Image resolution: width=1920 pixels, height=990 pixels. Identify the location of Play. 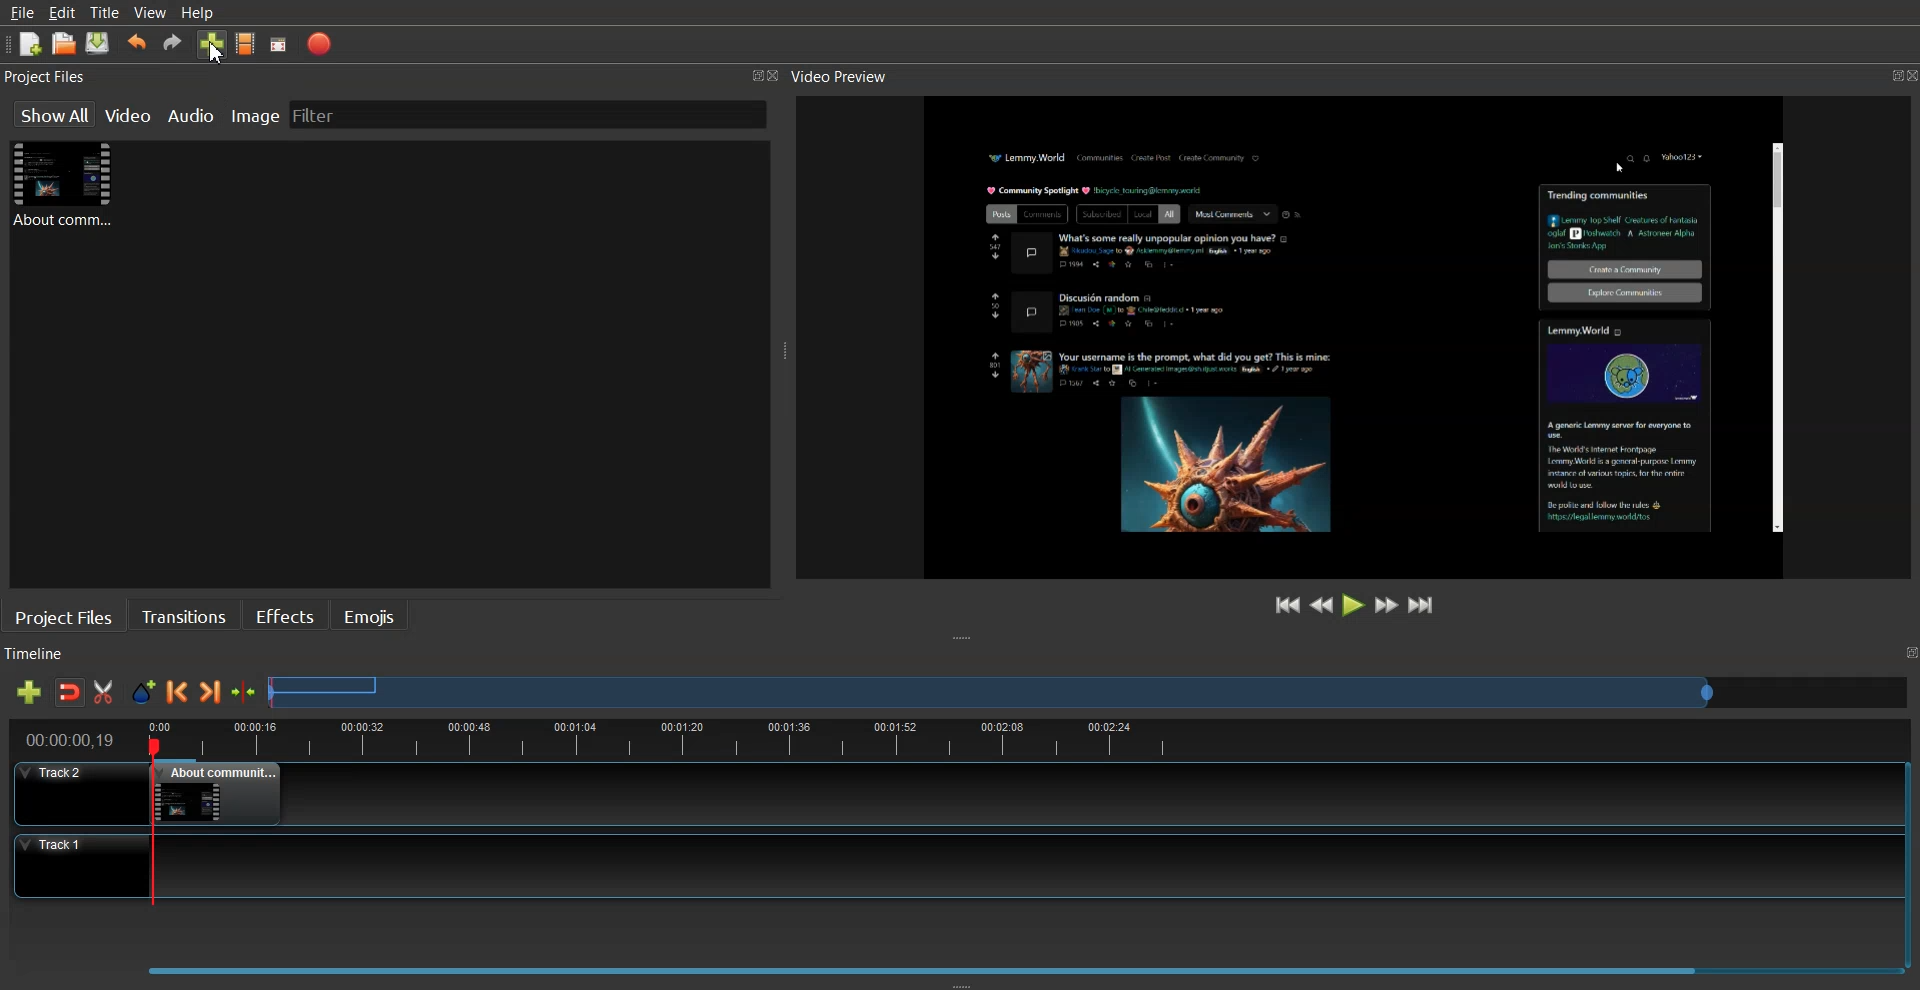
(1355, 604).